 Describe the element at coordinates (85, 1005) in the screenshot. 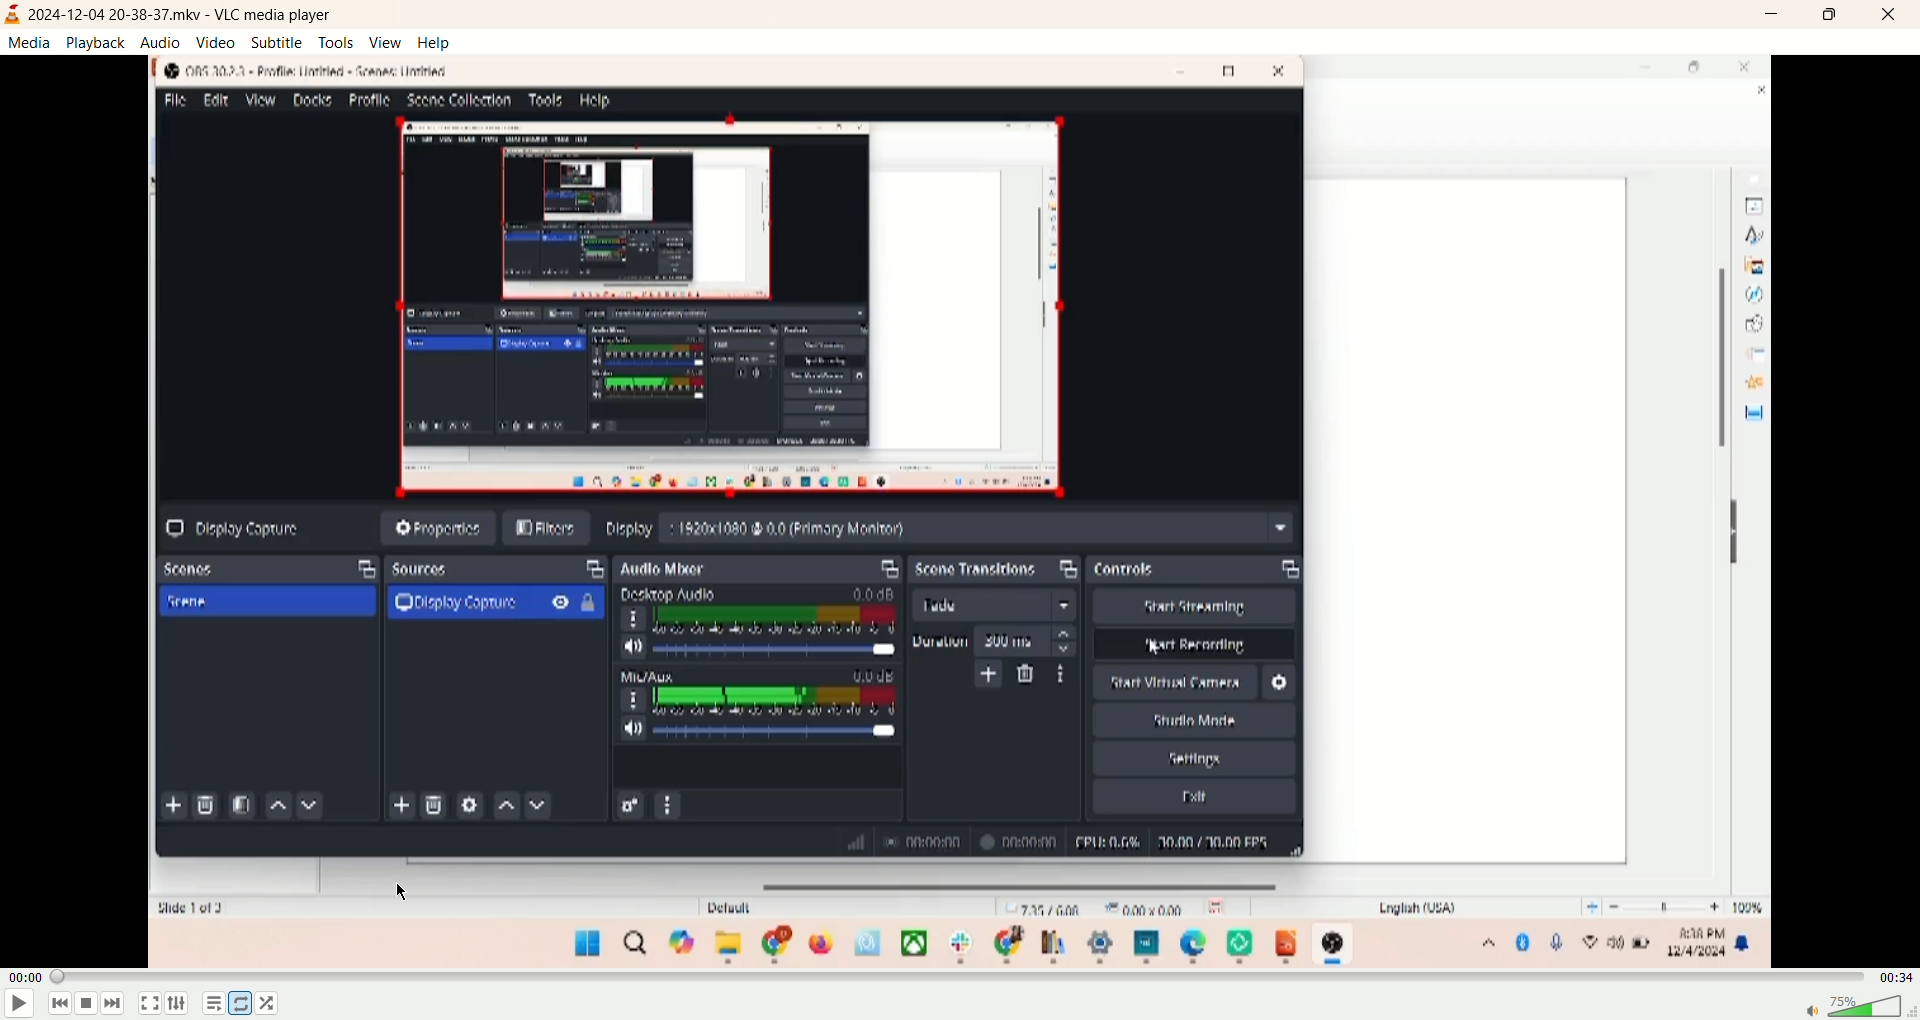

I see `stop` at that location.